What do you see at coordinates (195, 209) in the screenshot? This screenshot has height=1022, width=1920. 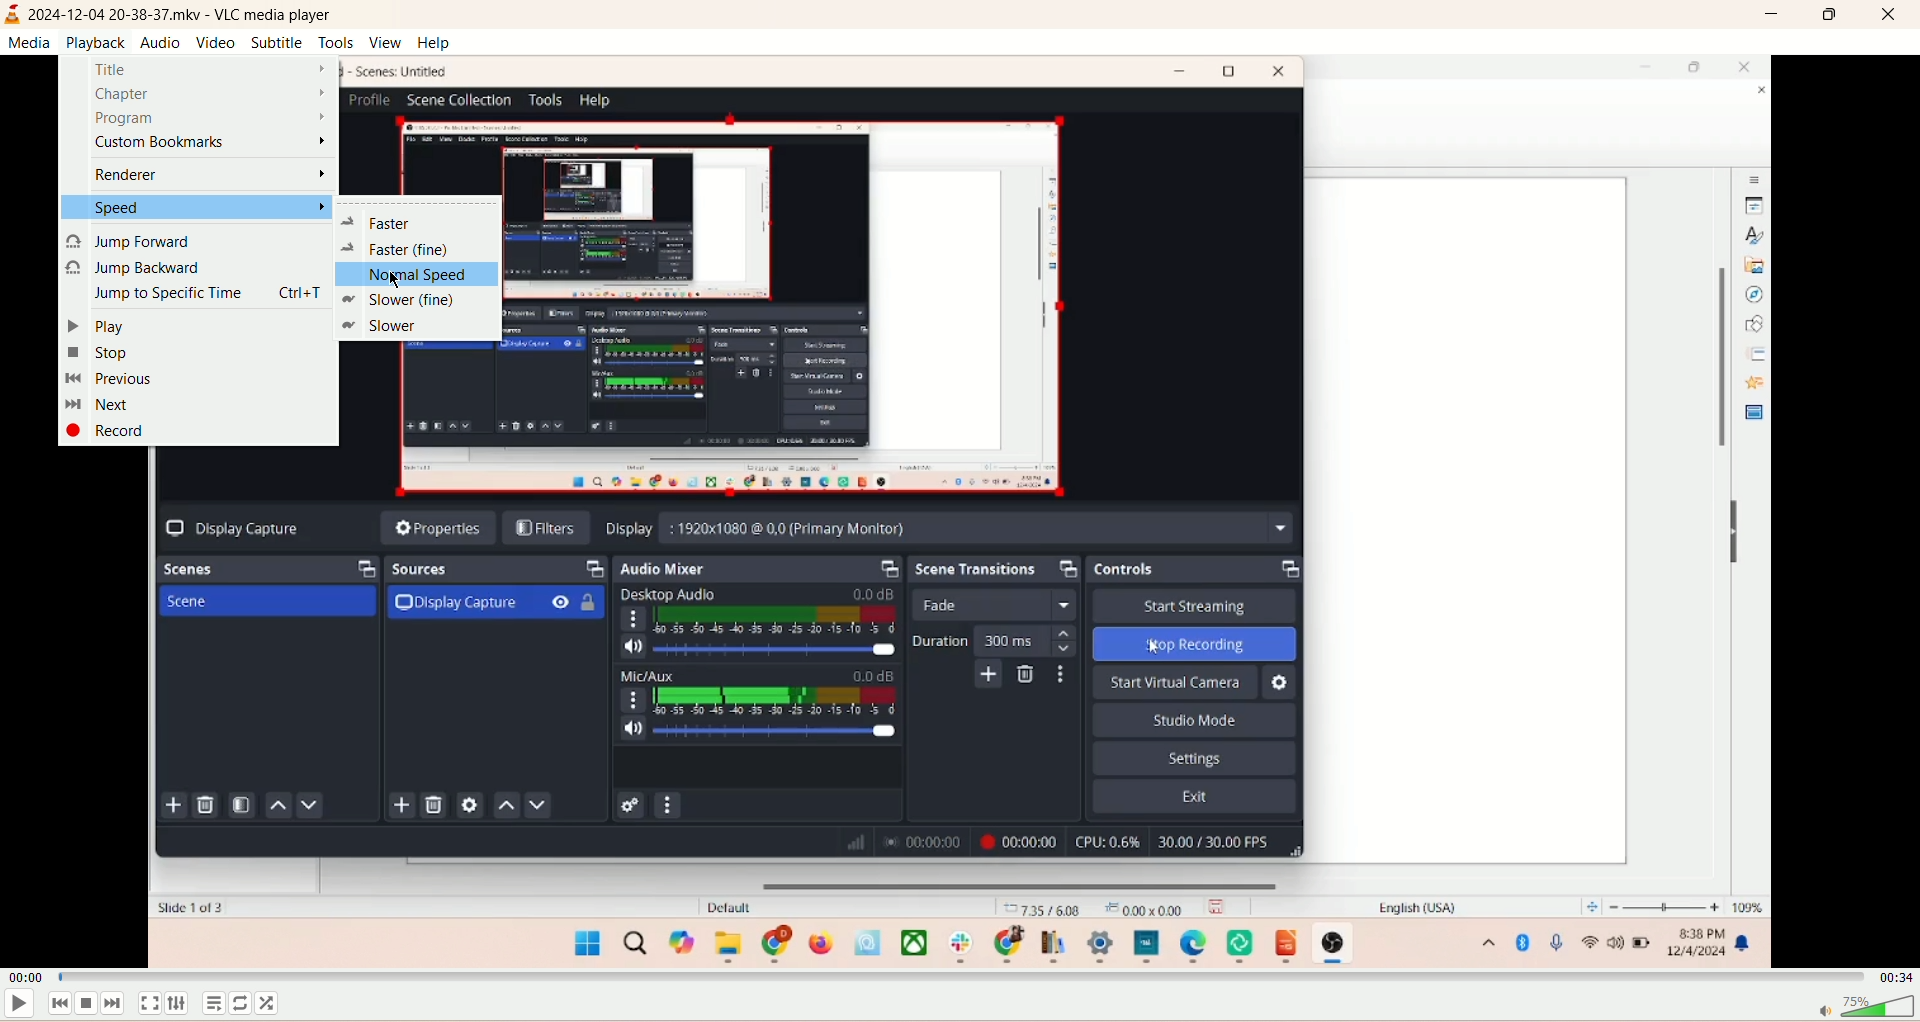 I see `speed` at bounding box center [195, 209].